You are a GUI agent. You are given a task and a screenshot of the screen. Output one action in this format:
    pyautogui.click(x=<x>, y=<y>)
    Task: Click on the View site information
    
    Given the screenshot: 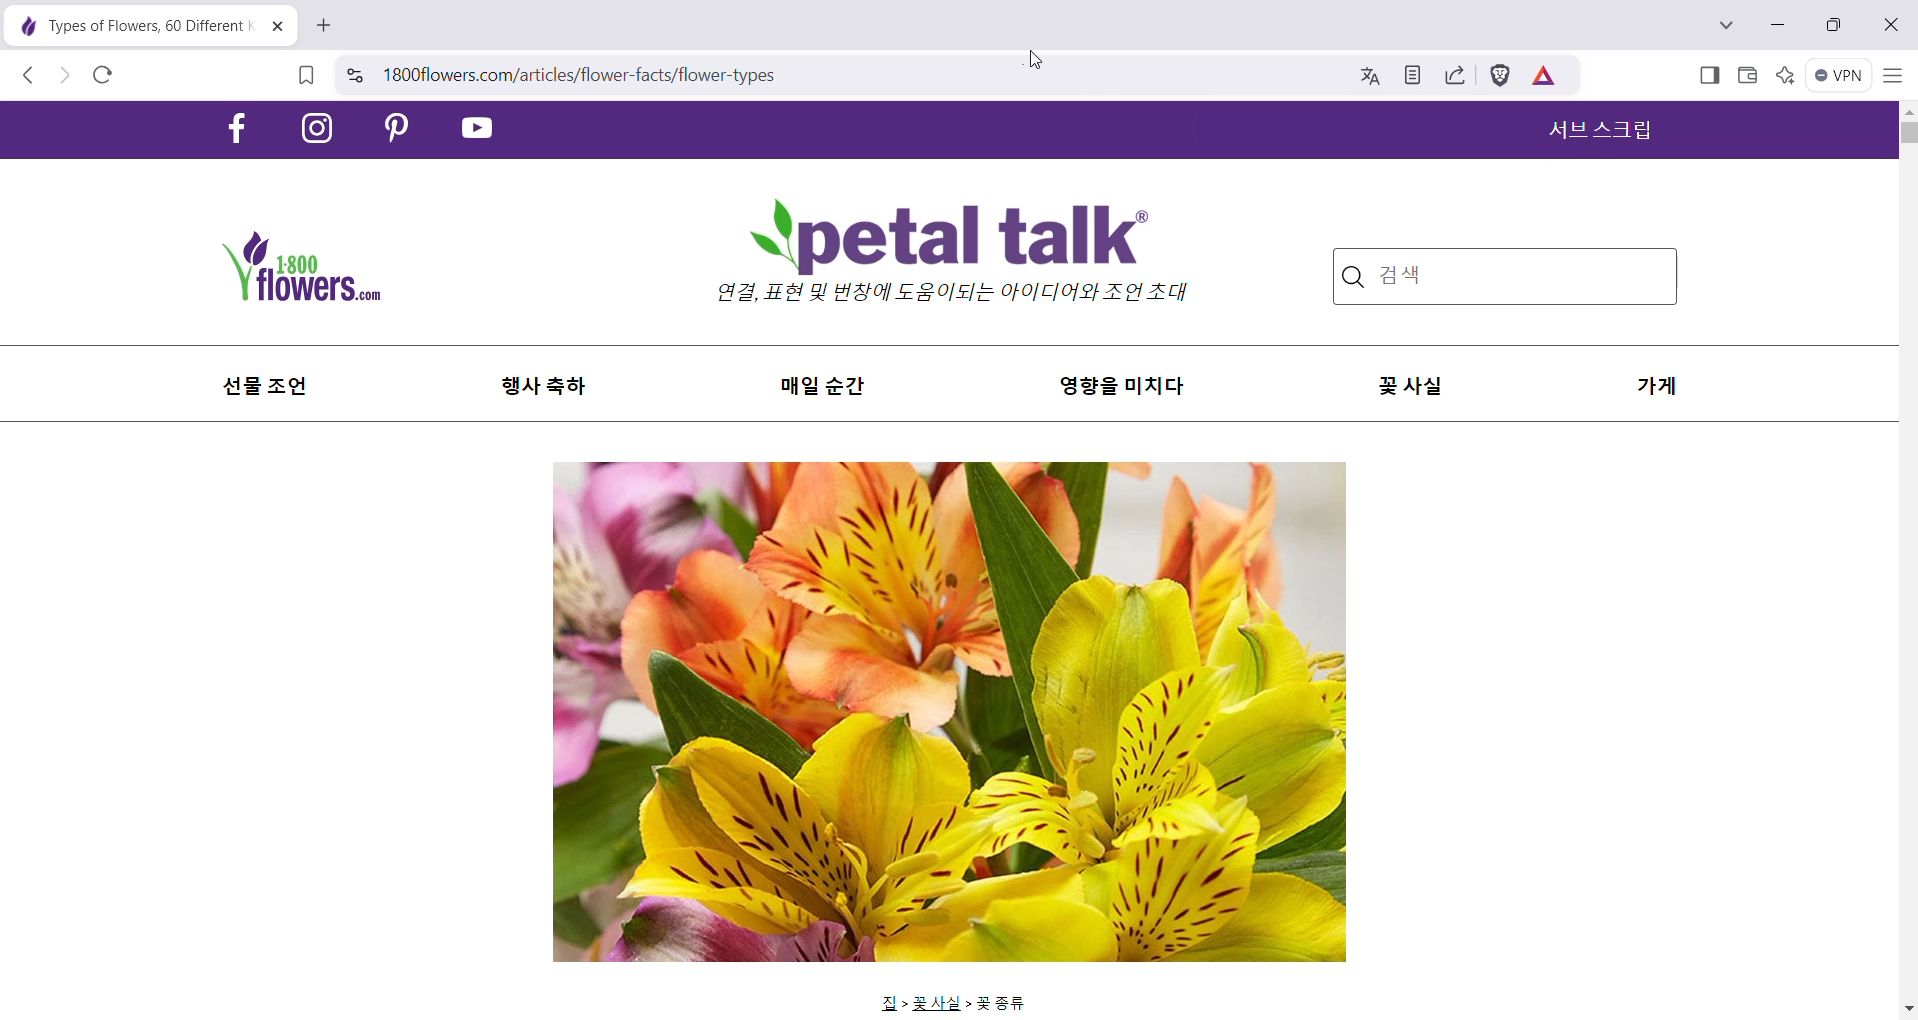 What is the action you would take?
    pyautogui.click(x=356, y=74)
    